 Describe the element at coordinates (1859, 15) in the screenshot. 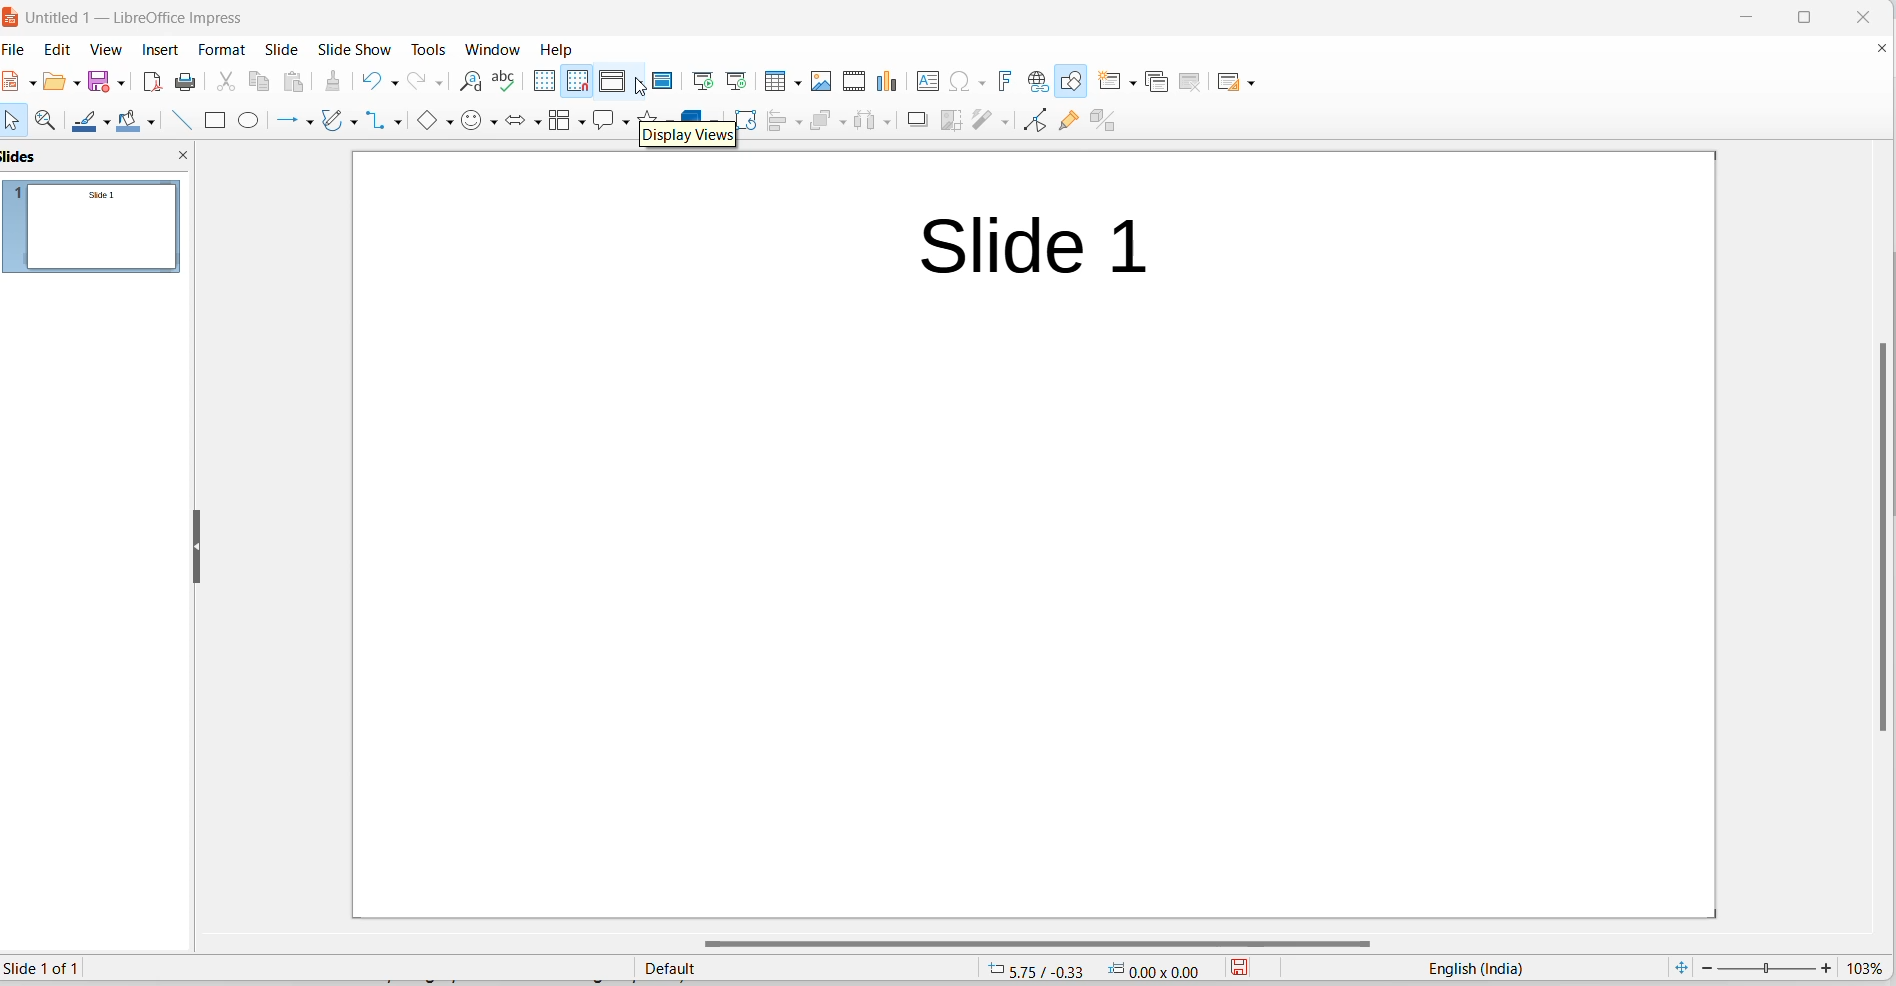

I see `close` at that location.